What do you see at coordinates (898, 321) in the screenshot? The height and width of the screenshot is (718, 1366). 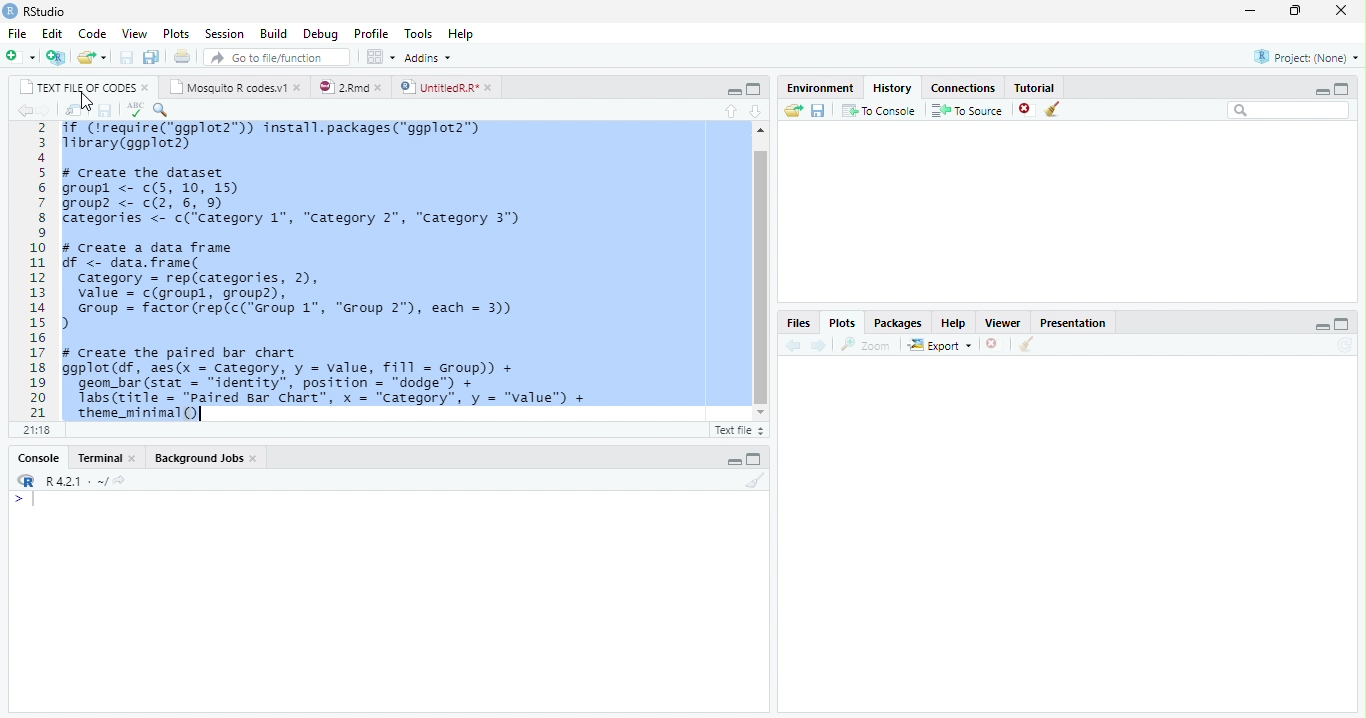 I see `packages` at bounding box center [898, 321].